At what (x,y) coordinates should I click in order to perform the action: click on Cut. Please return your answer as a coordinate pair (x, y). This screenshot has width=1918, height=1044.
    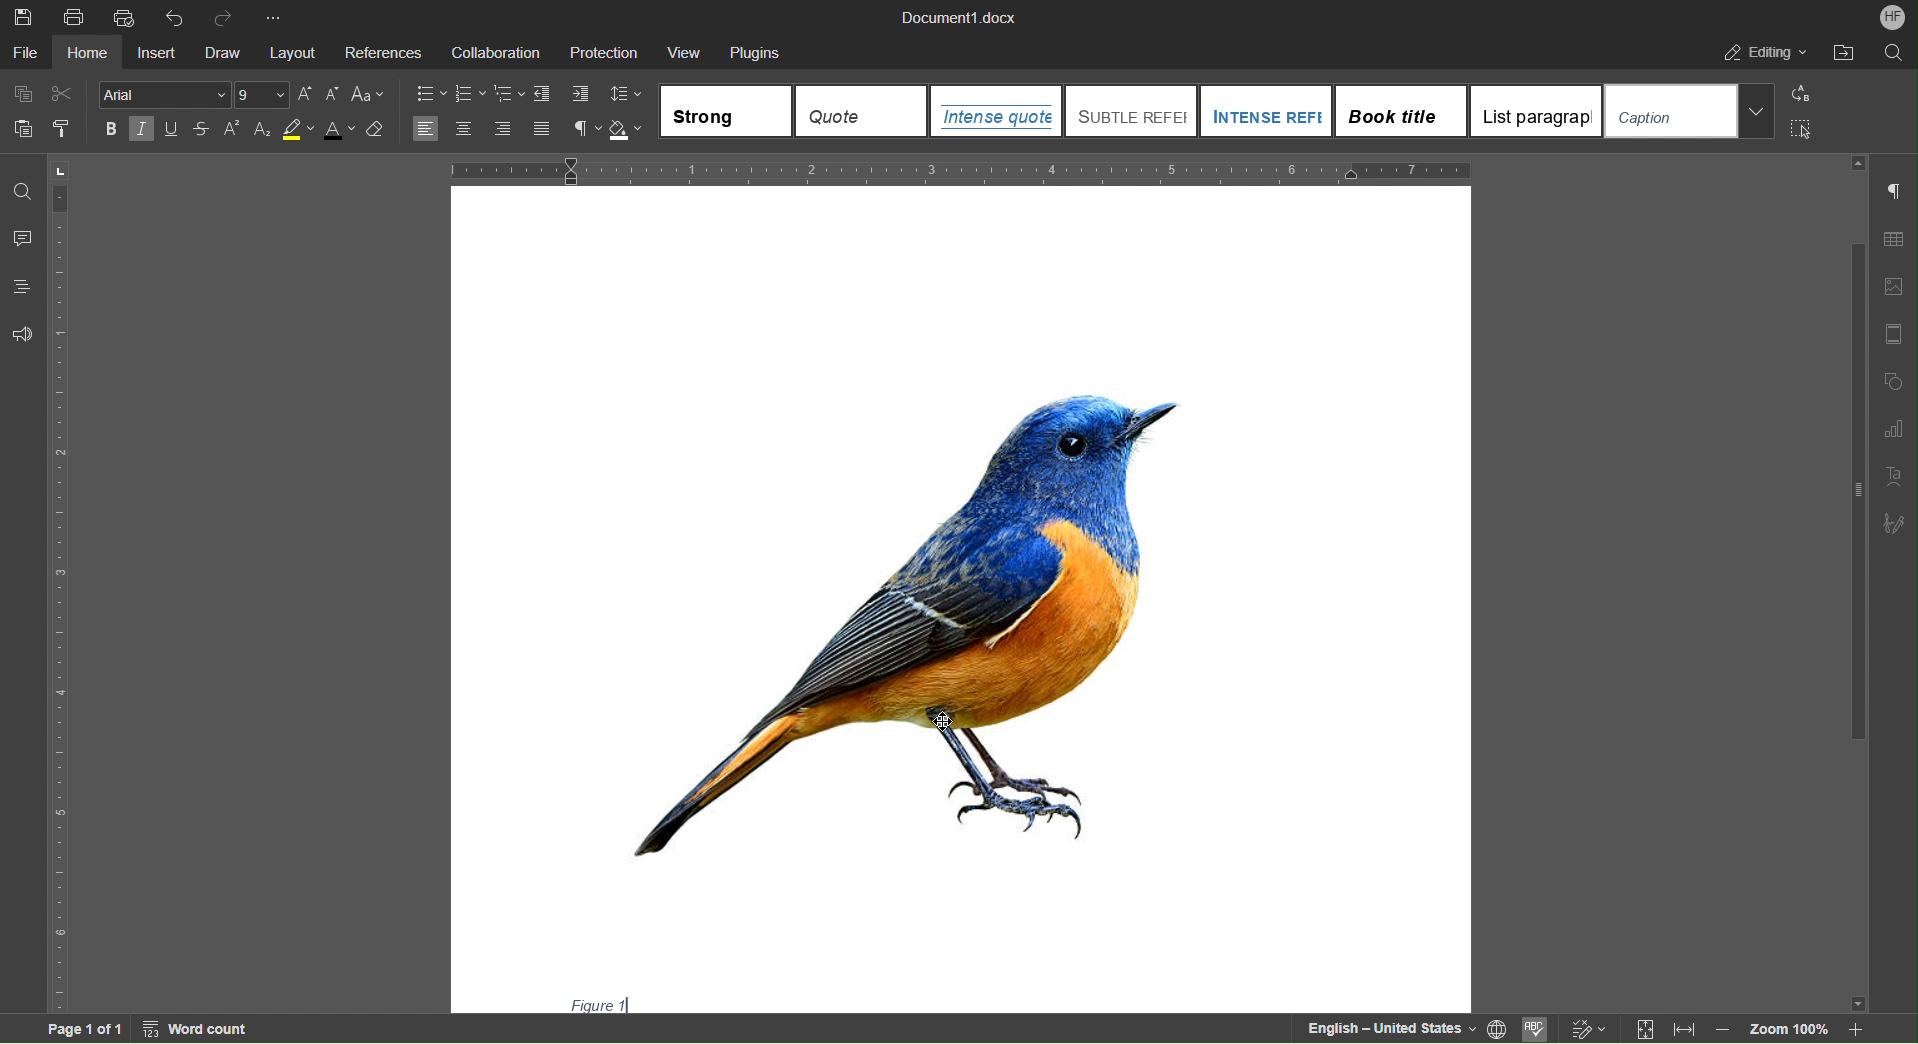
    Looking at the image, I should click on (63, 94).